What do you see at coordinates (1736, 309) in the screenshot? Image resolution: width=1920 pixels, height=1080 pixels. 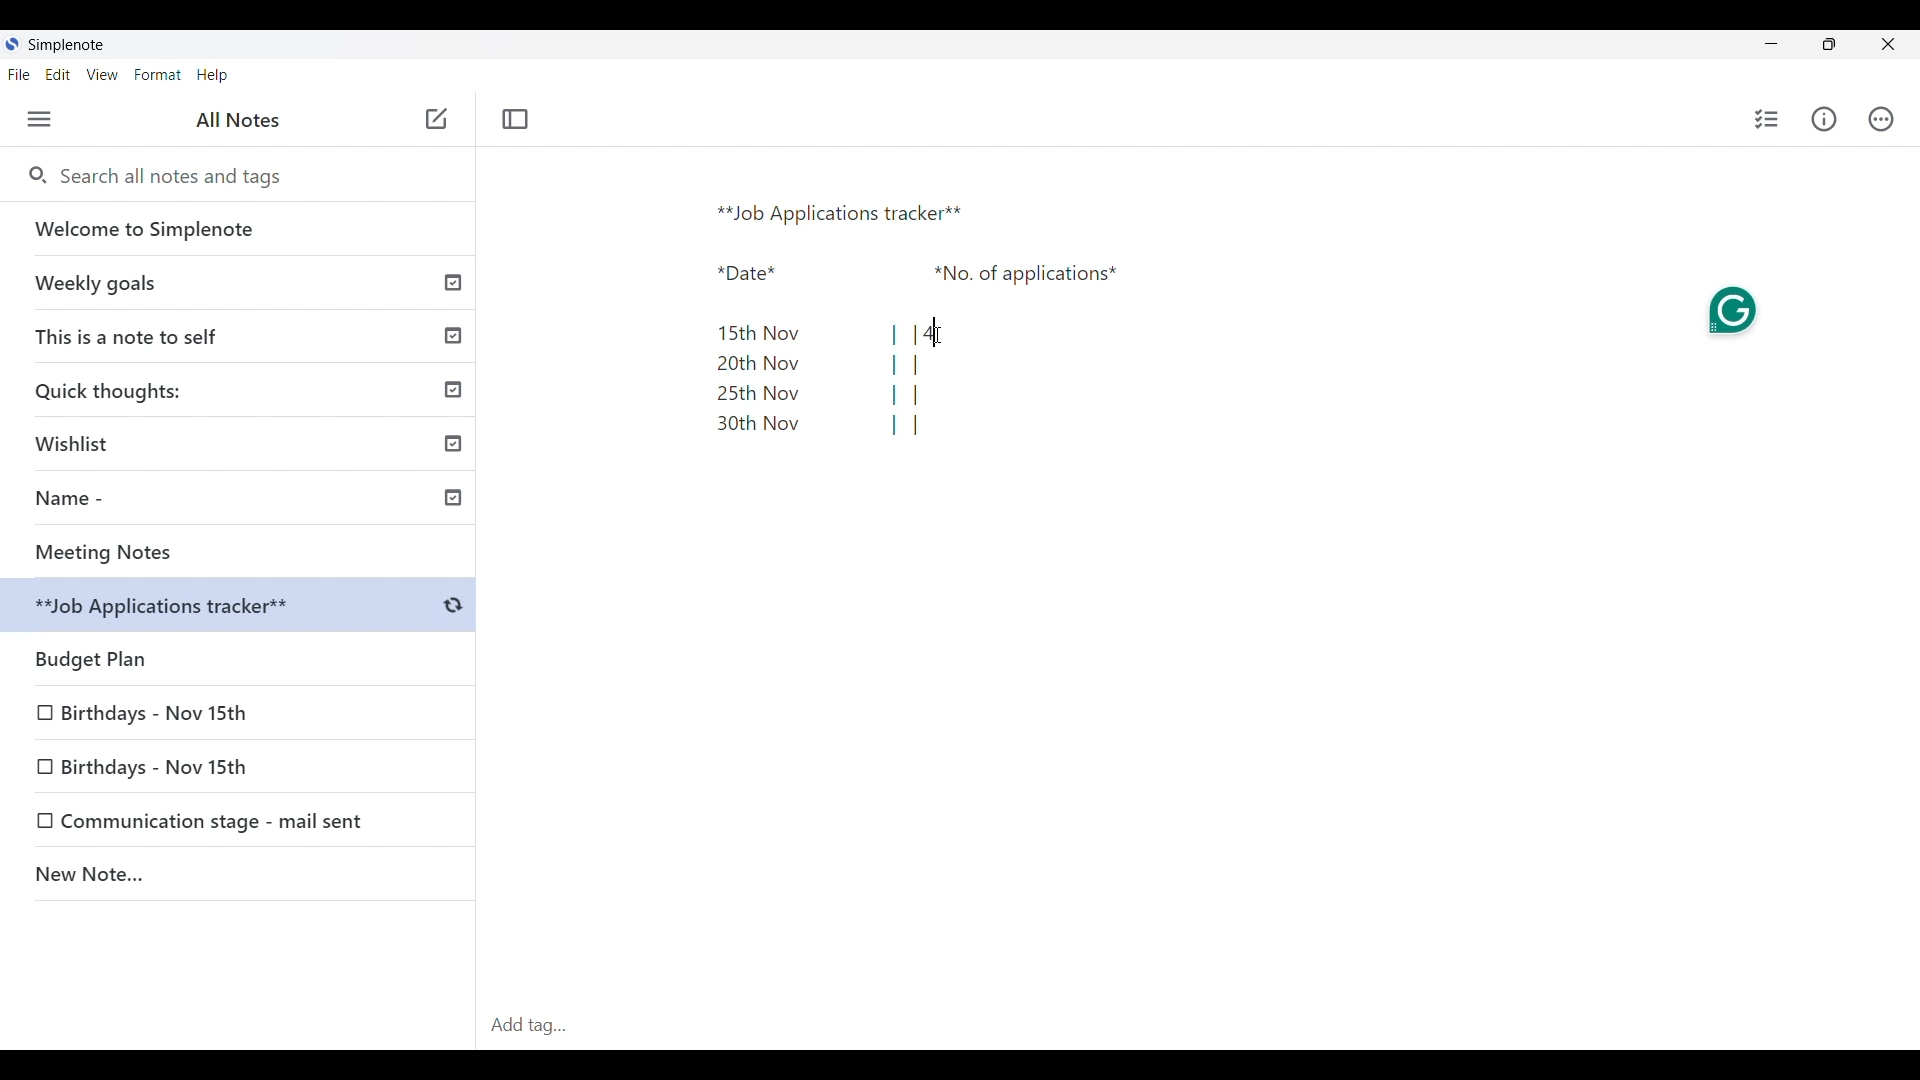 I see `Grammarly extension on` at bounding box center [1736, 309].